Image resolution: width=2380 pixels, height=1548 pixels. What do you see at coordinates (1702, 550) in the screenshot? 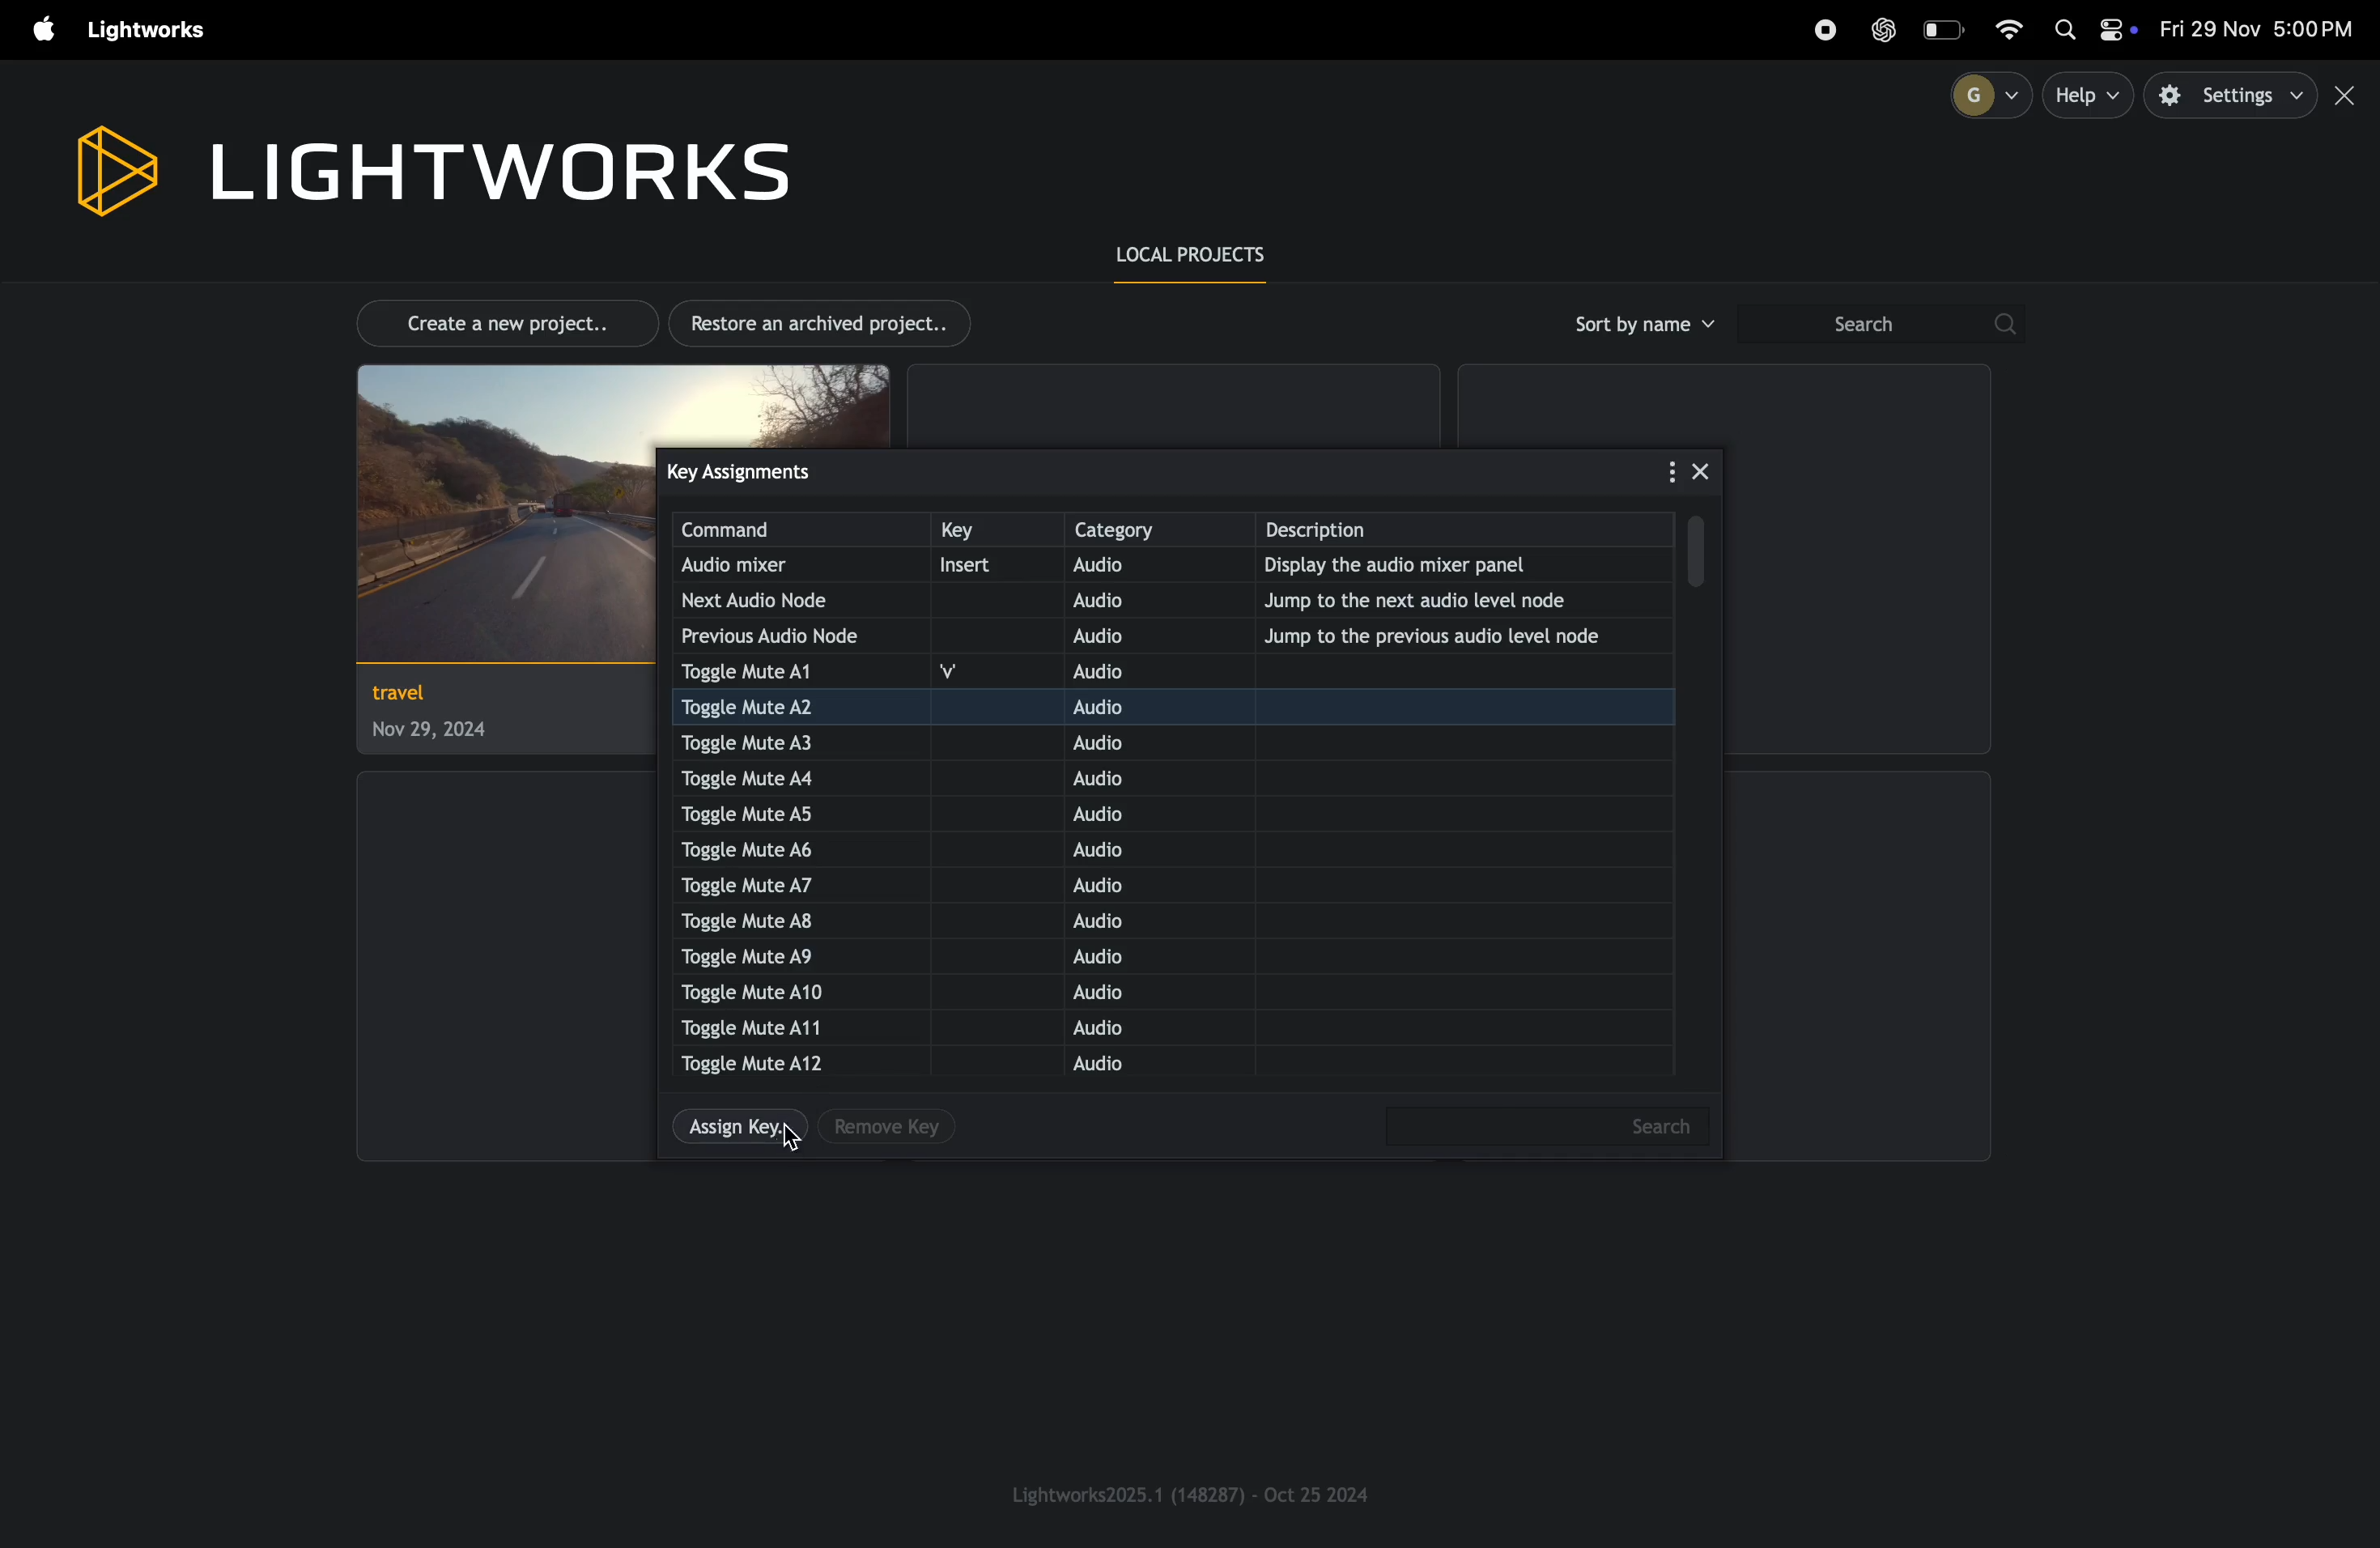
I see `toggle` at bounding box center [1702, 550].